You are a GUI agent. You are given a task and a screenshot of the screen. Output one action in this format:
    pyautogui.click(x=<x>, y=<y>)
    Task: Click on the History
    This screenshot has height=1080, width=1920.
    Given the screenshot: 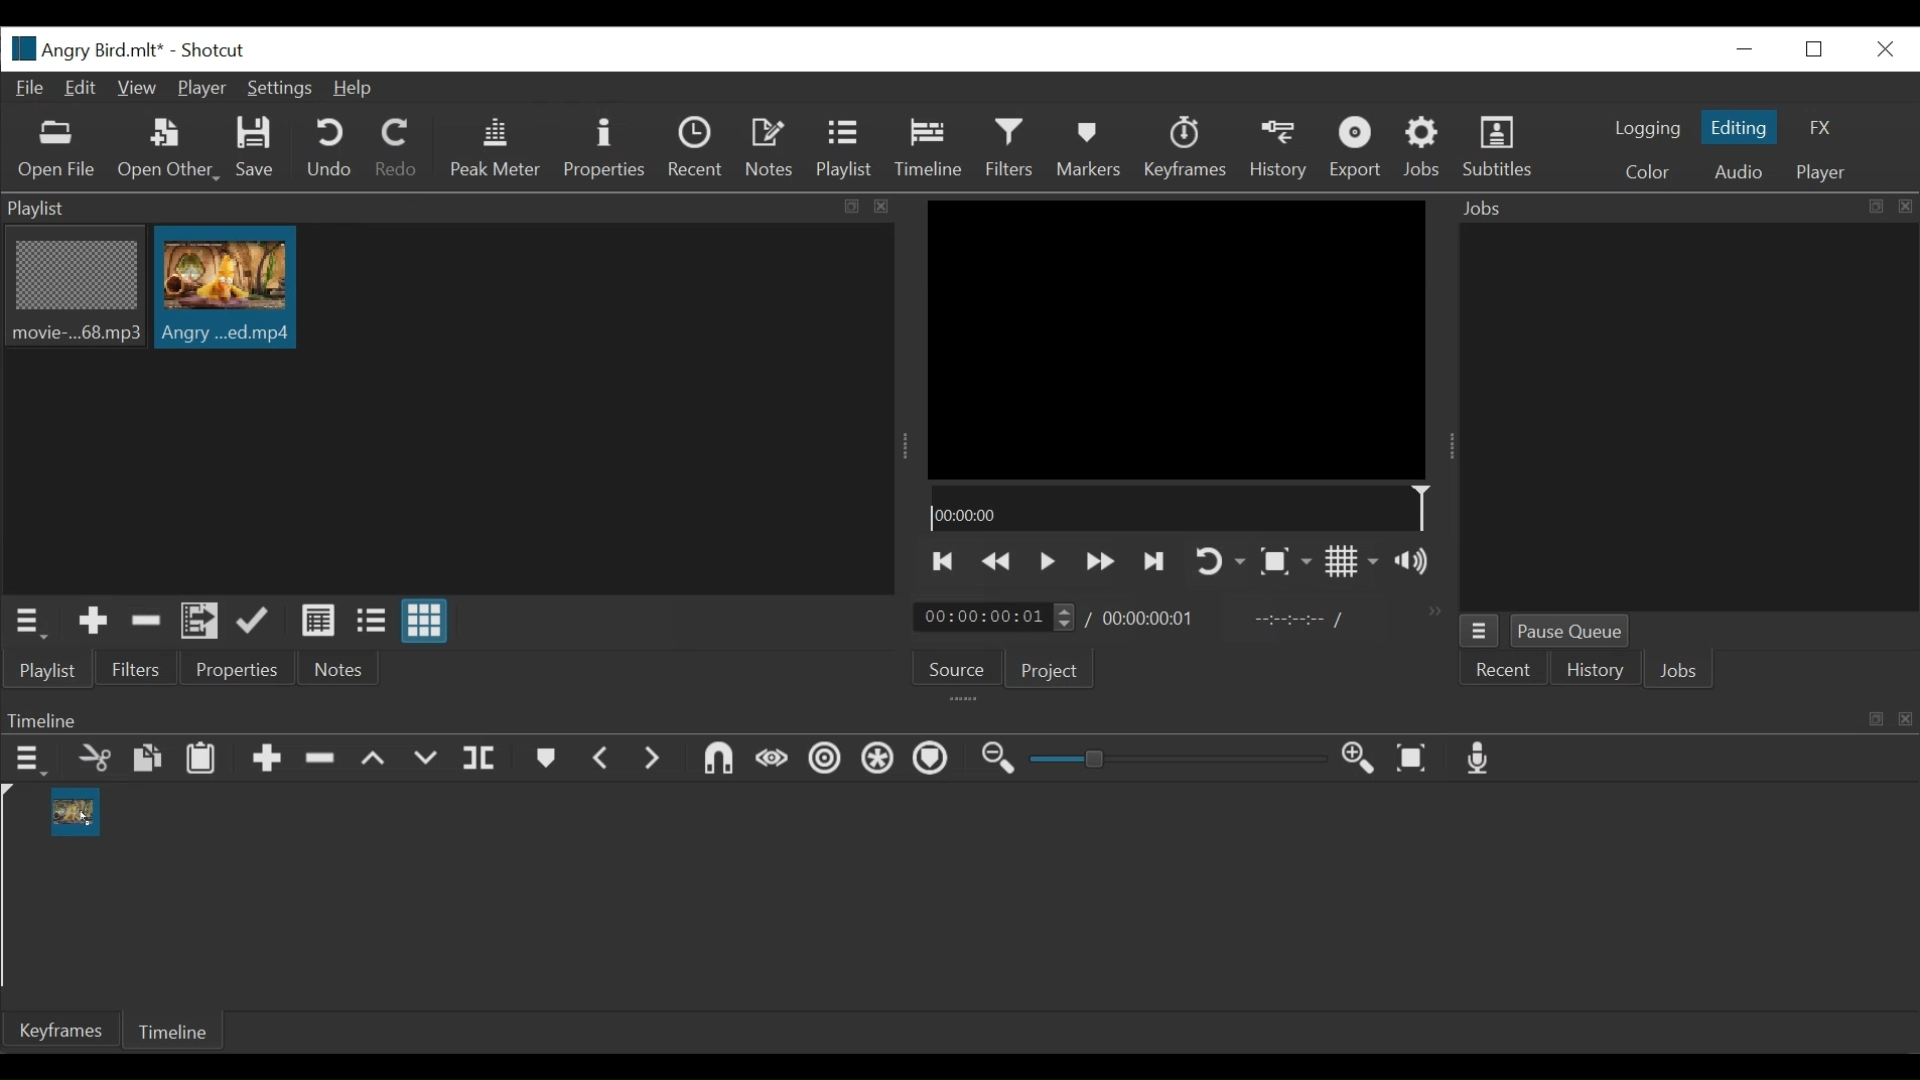 What is the action you would take?
    pyautogui.click(x=1593, y=669)
    